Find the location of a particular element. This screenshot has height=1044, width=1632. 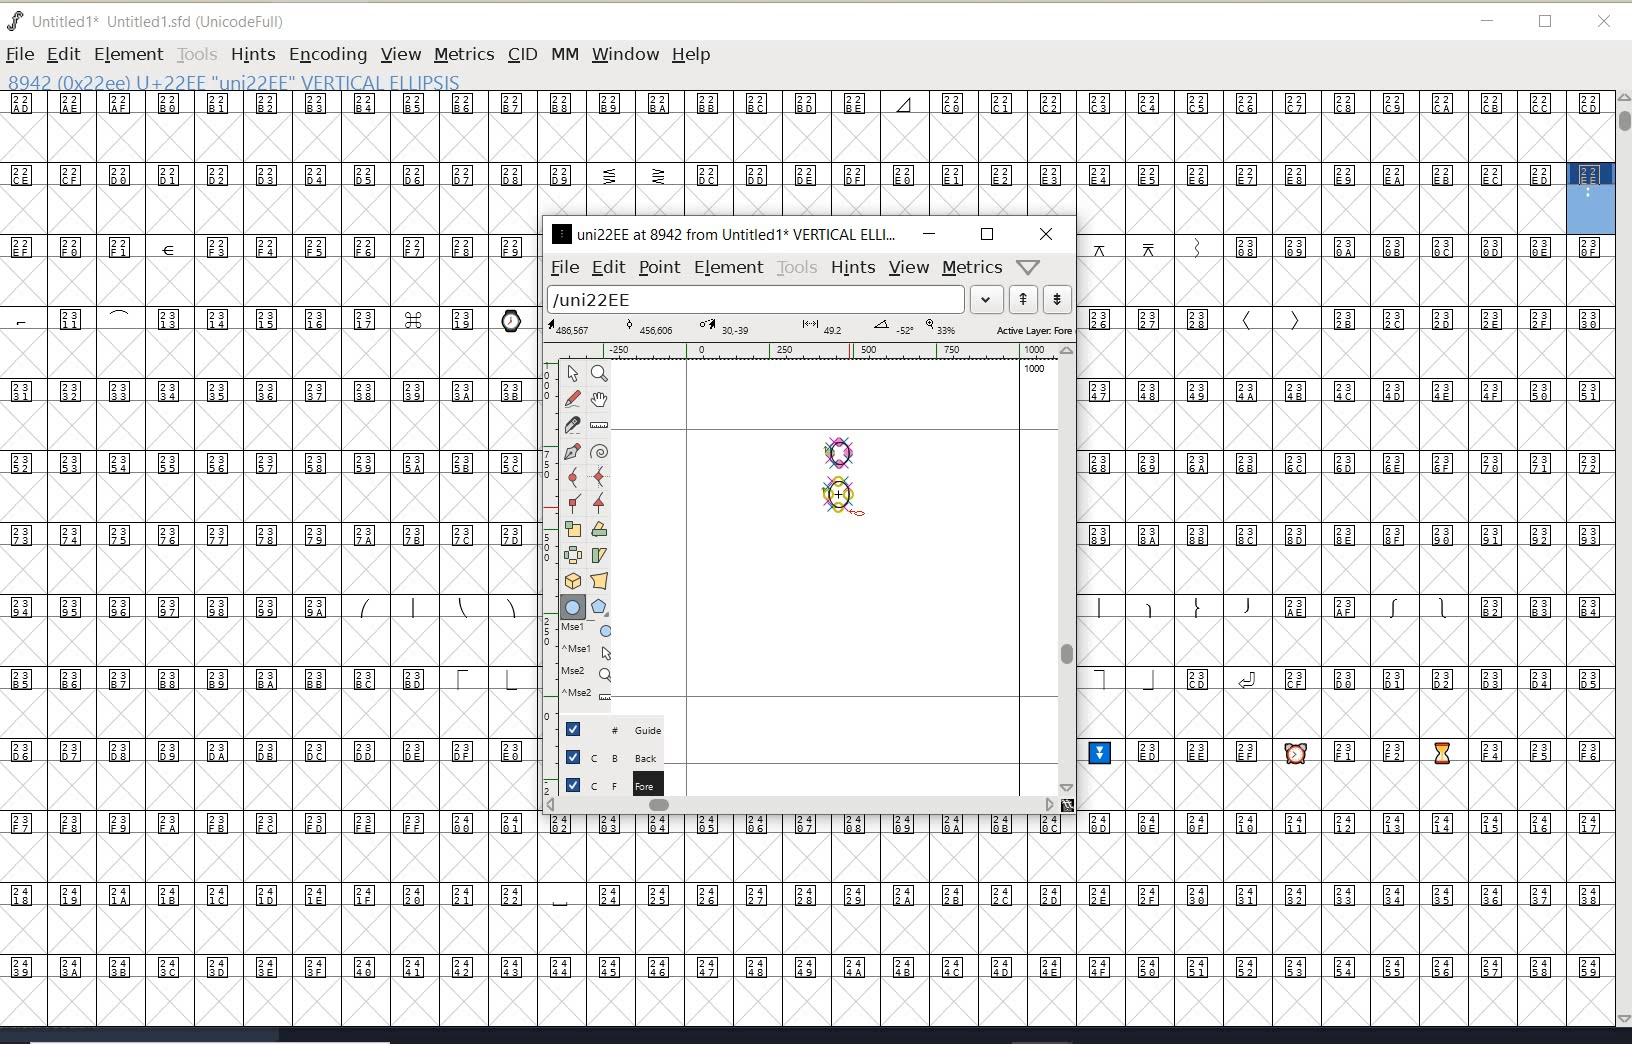

ruler is located at coordinates (802, 353).